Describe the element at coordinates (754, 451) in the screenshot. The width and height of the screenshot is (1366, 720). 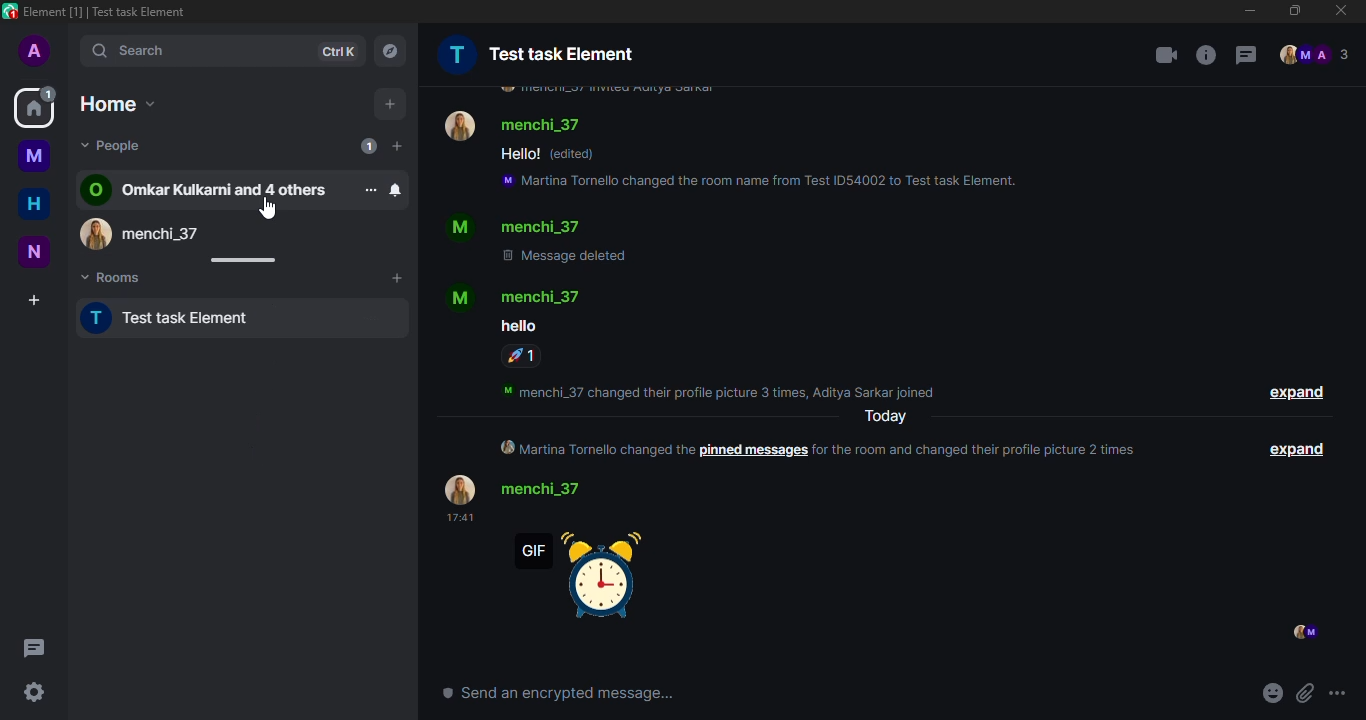
I see `pinned messages` at that location.